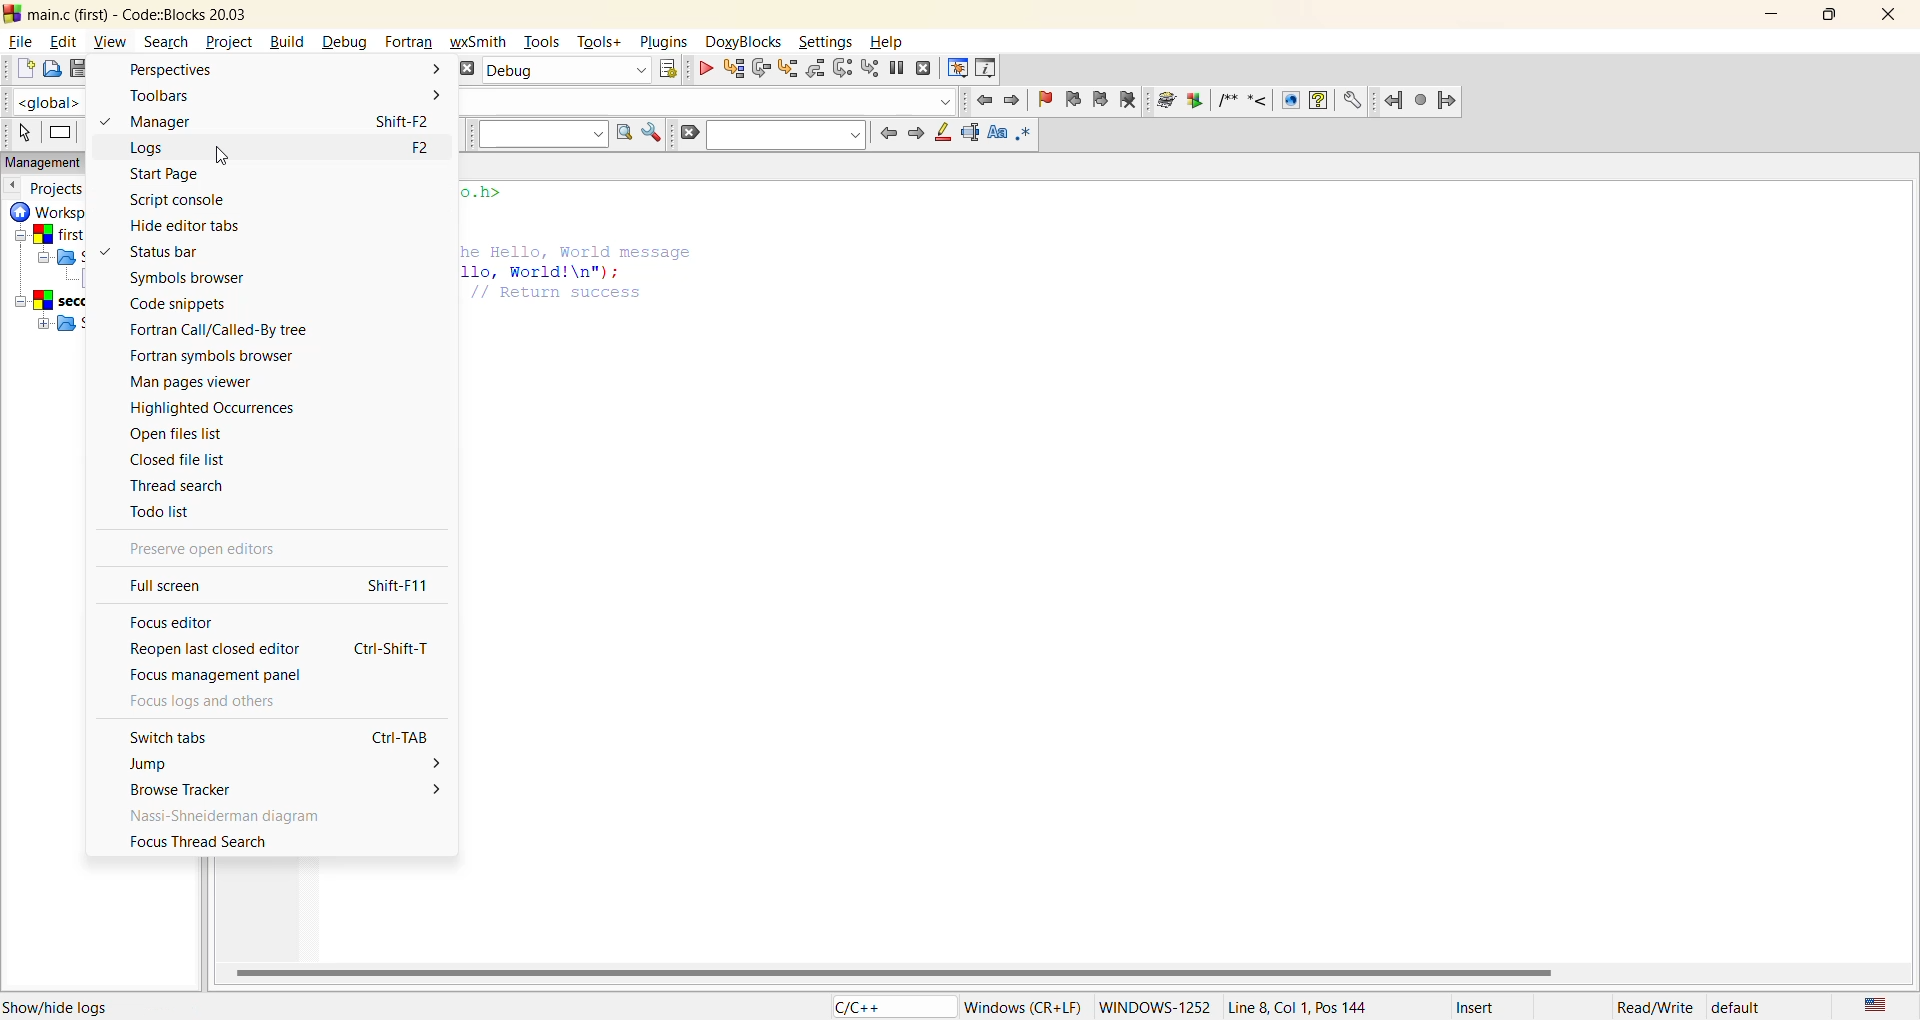 The height and width of the screenshot is (1020, 1920). I want to click on previous bookmark, so click(1073, 99).